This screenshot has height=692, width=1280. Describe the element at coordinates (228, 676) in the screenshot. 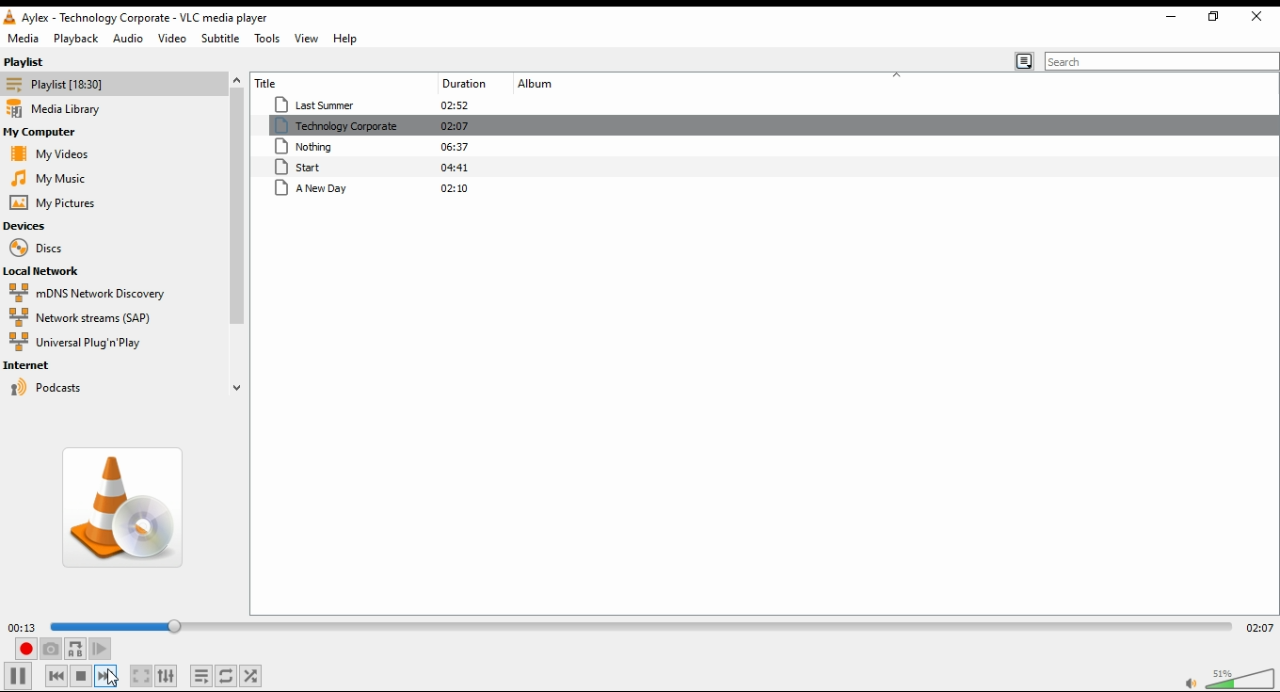

I see `select between loop all, loop one, and no loop` at that location.